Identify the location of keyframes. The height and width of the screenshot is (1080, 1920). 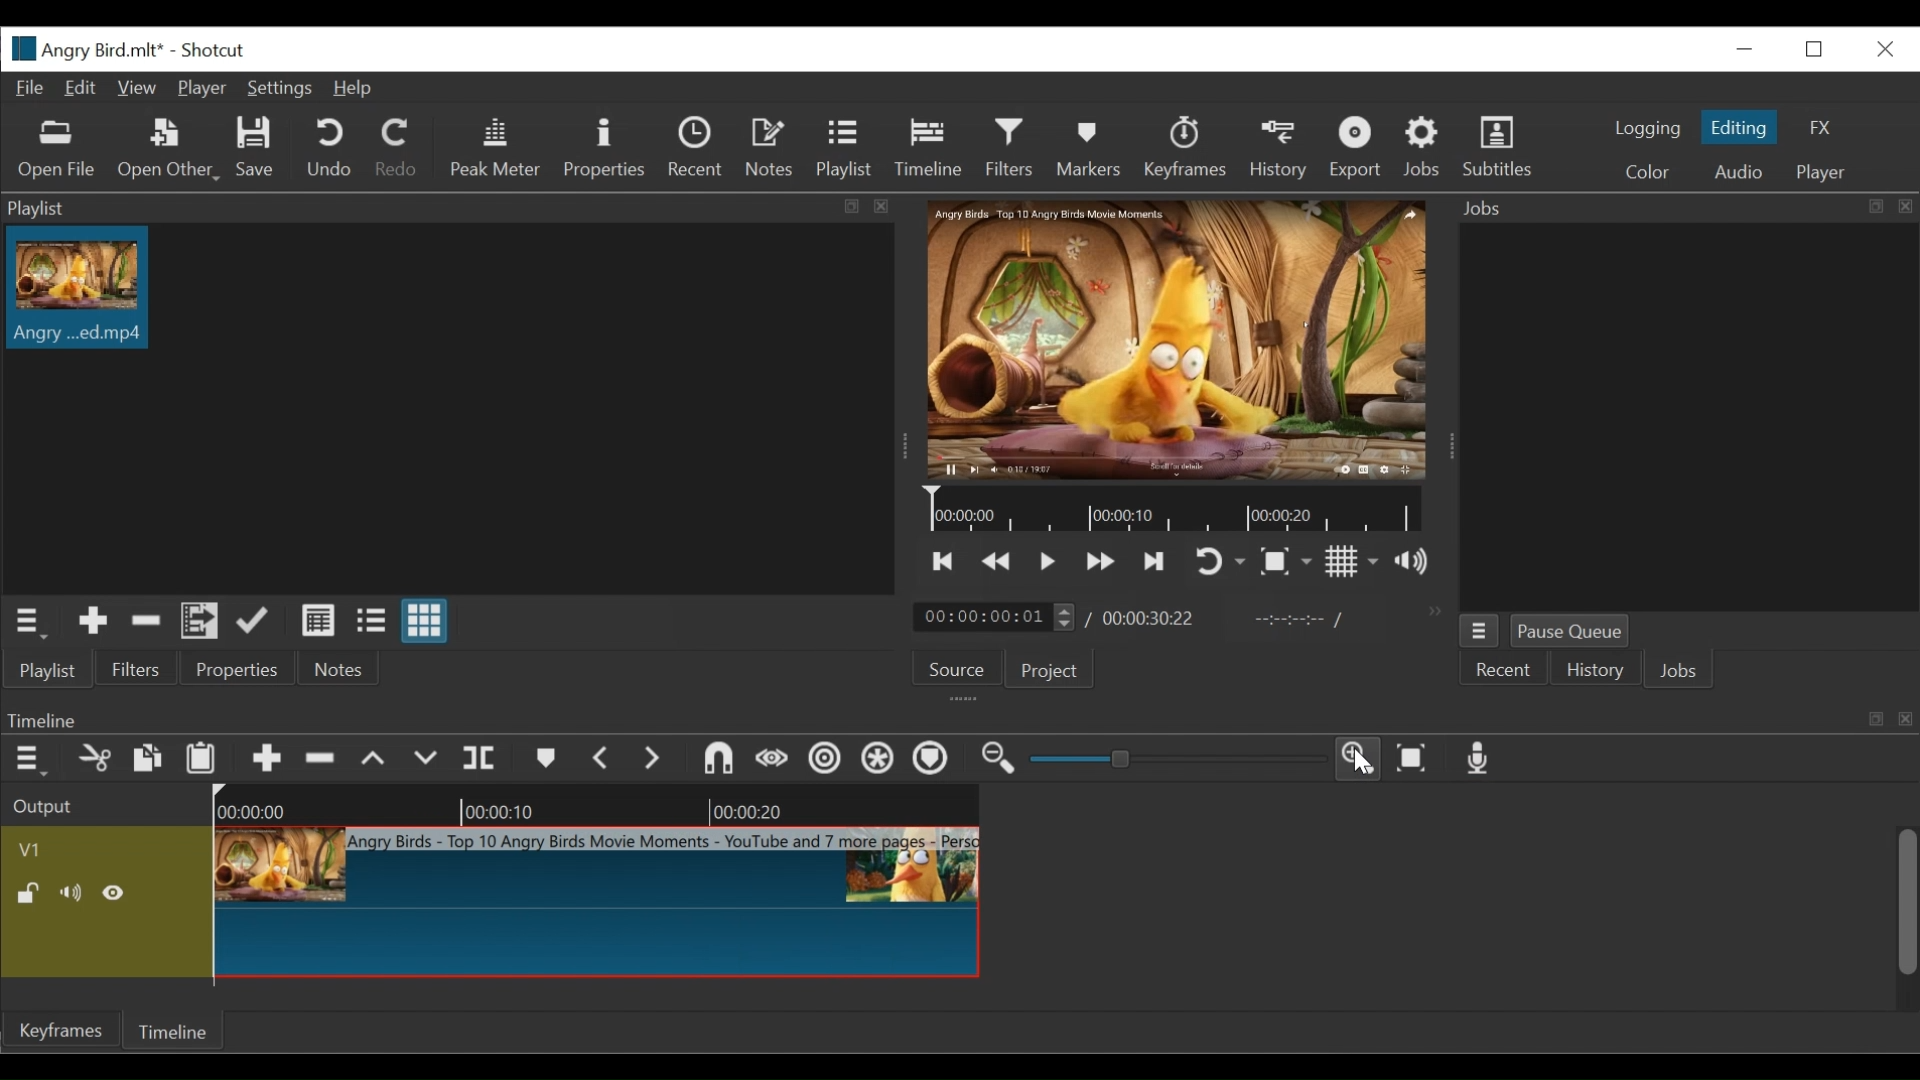
(1184, 148).